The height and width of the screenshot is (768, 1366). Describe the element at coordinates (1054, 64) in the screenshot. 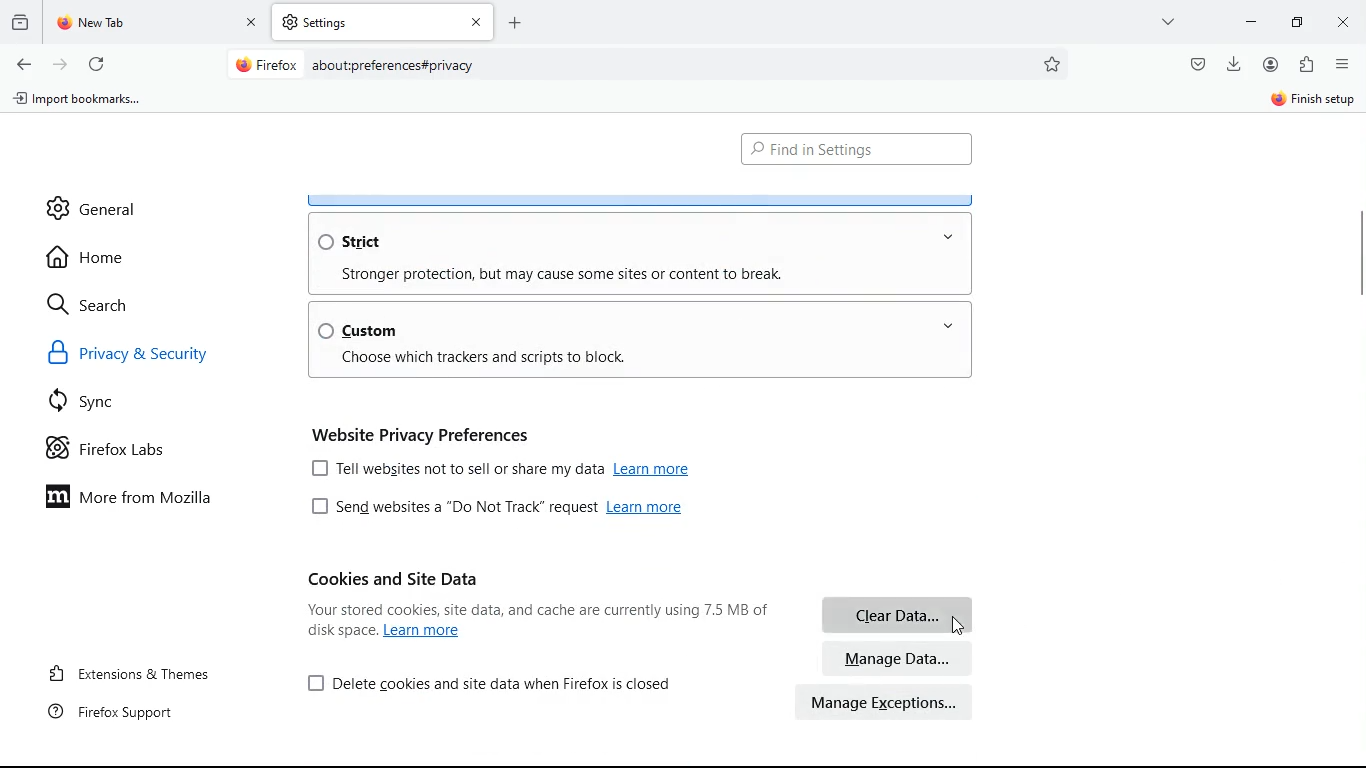

I see `preferences` at that location.